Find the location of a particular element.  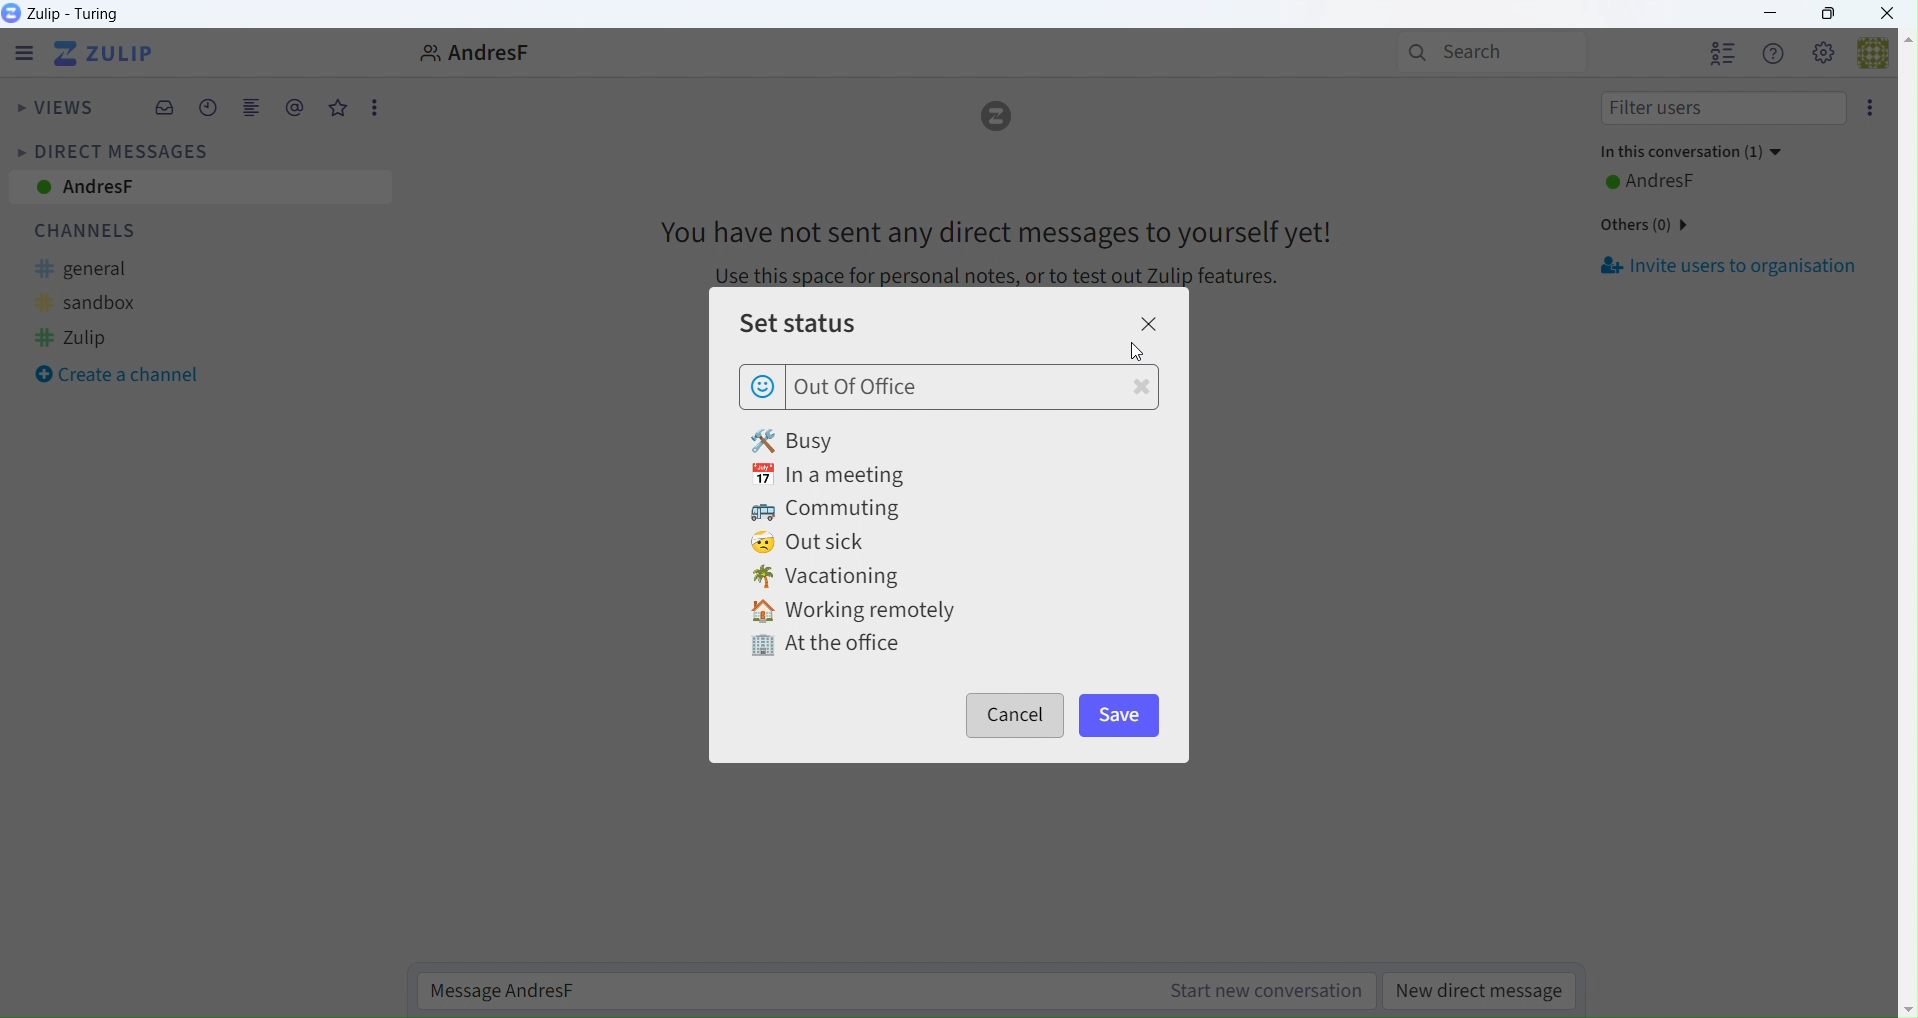

New Direct Message is located at coordinates (1484, 992).